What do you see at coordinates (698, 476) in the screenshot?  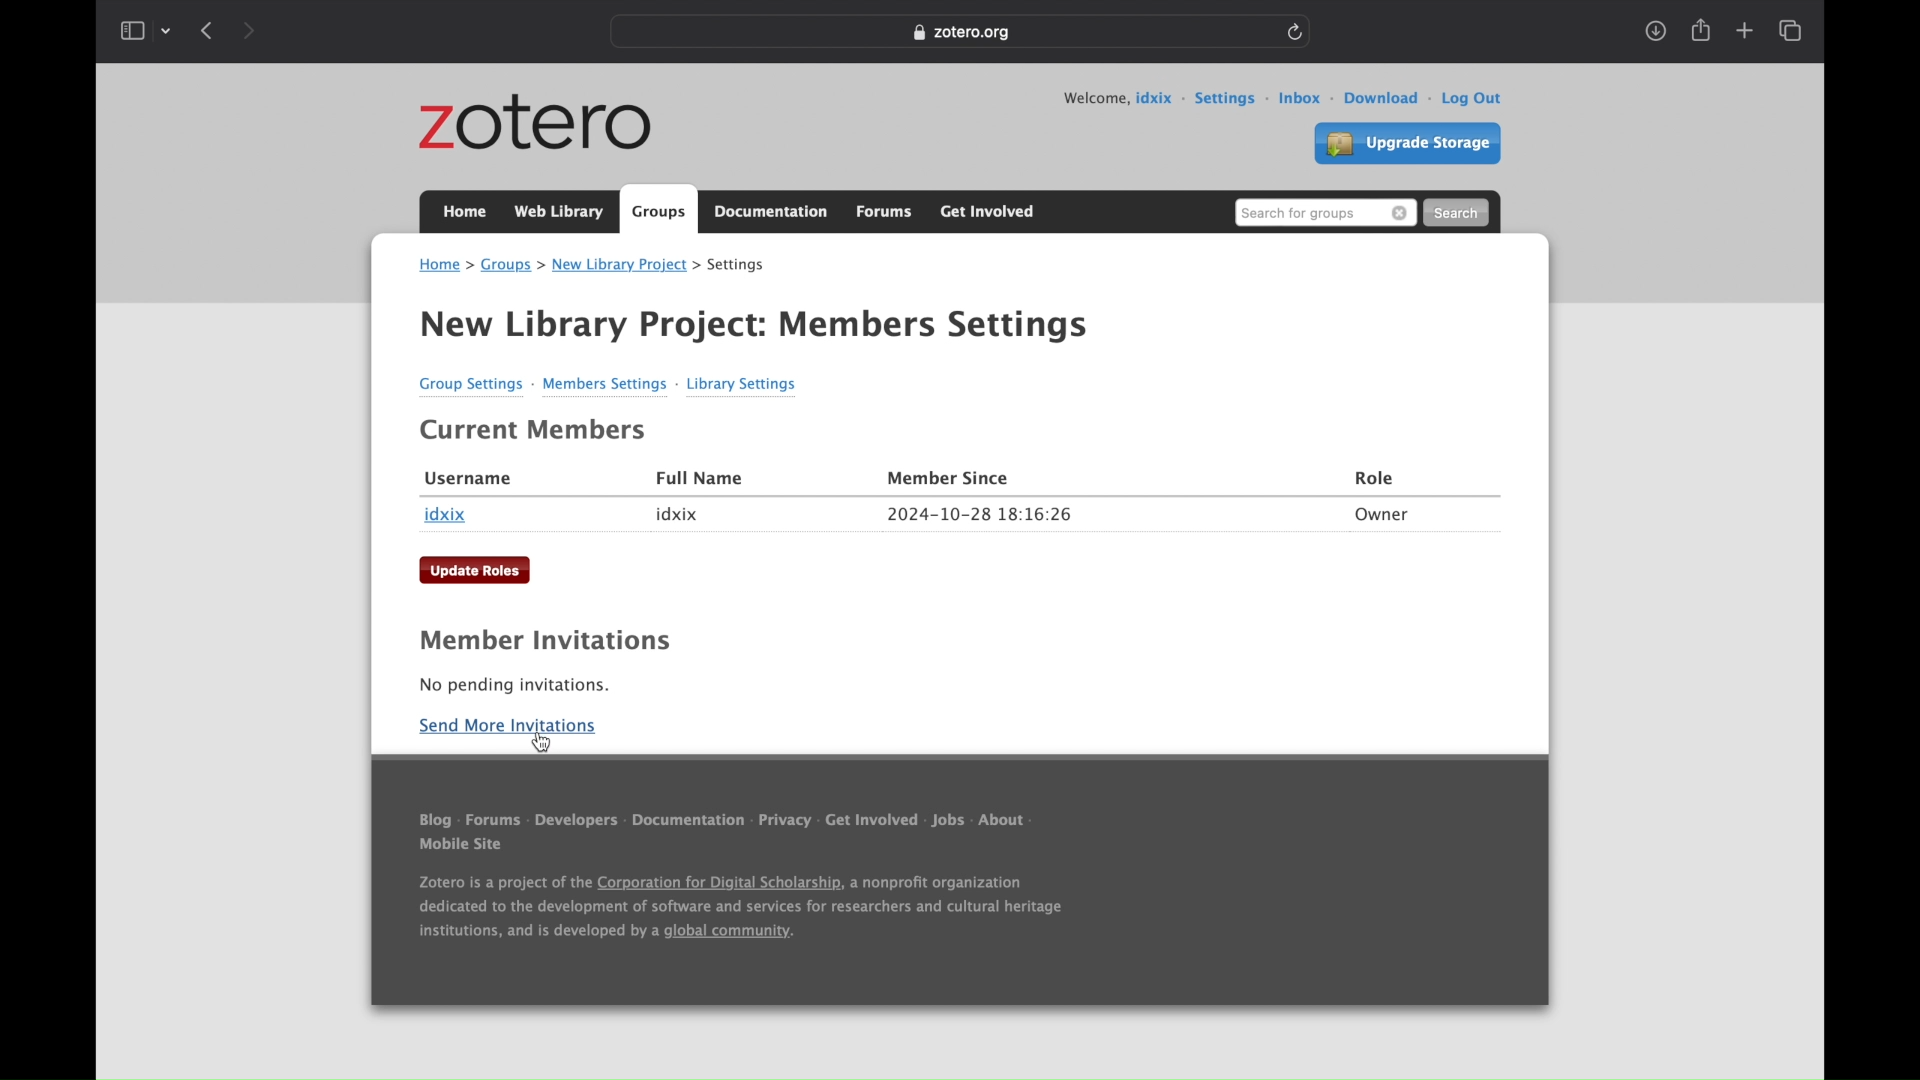 I see `full name` at bounding box center [698, 476].